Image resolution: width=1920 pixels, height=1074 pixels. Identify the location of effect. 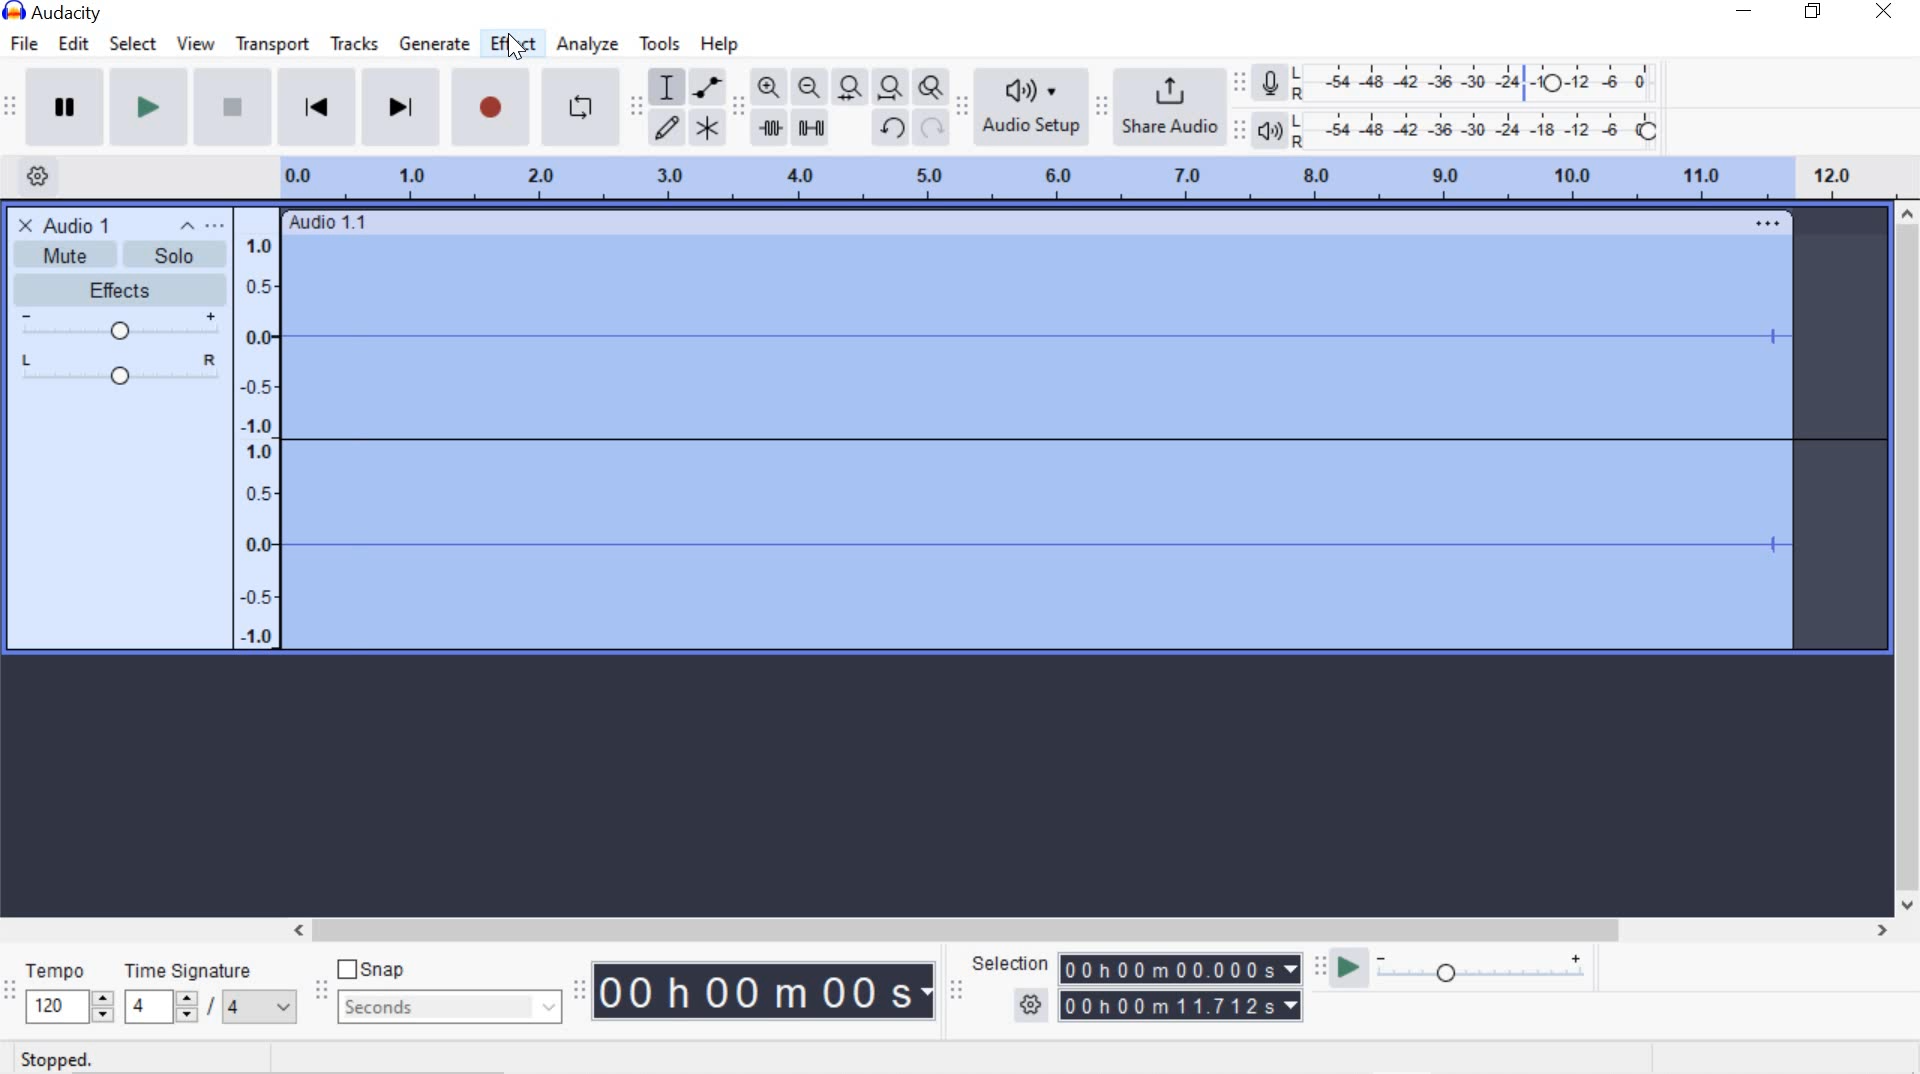
(514, 46).